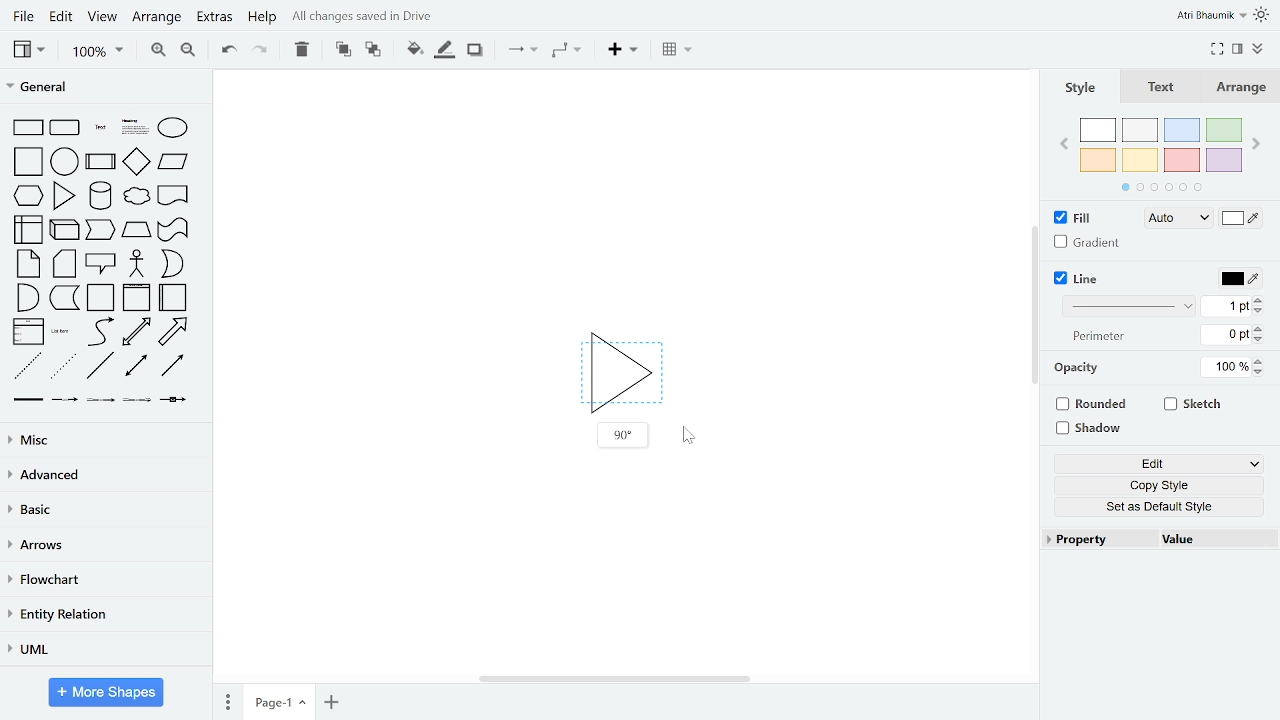  I want to click on zoom in, so click(160, 51).